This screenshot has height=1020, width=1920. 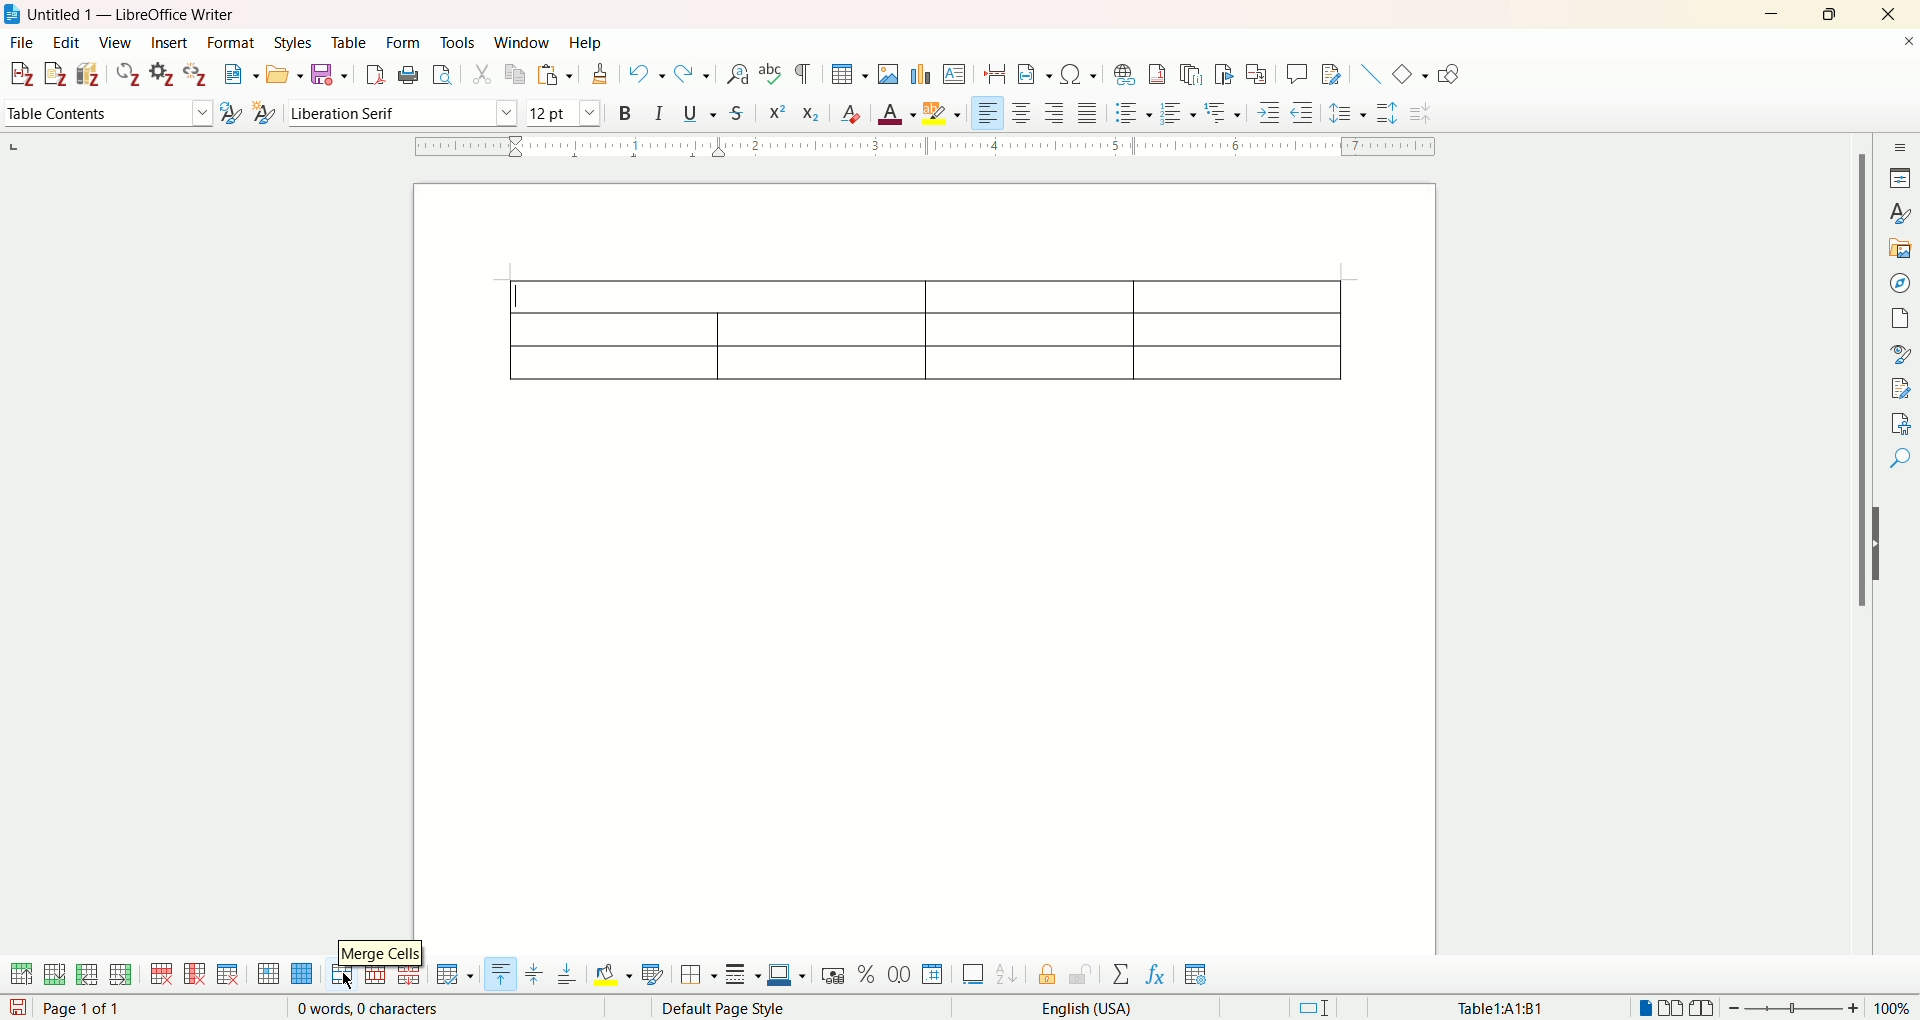 I want to click on default page, so click(x=777, y=1006).